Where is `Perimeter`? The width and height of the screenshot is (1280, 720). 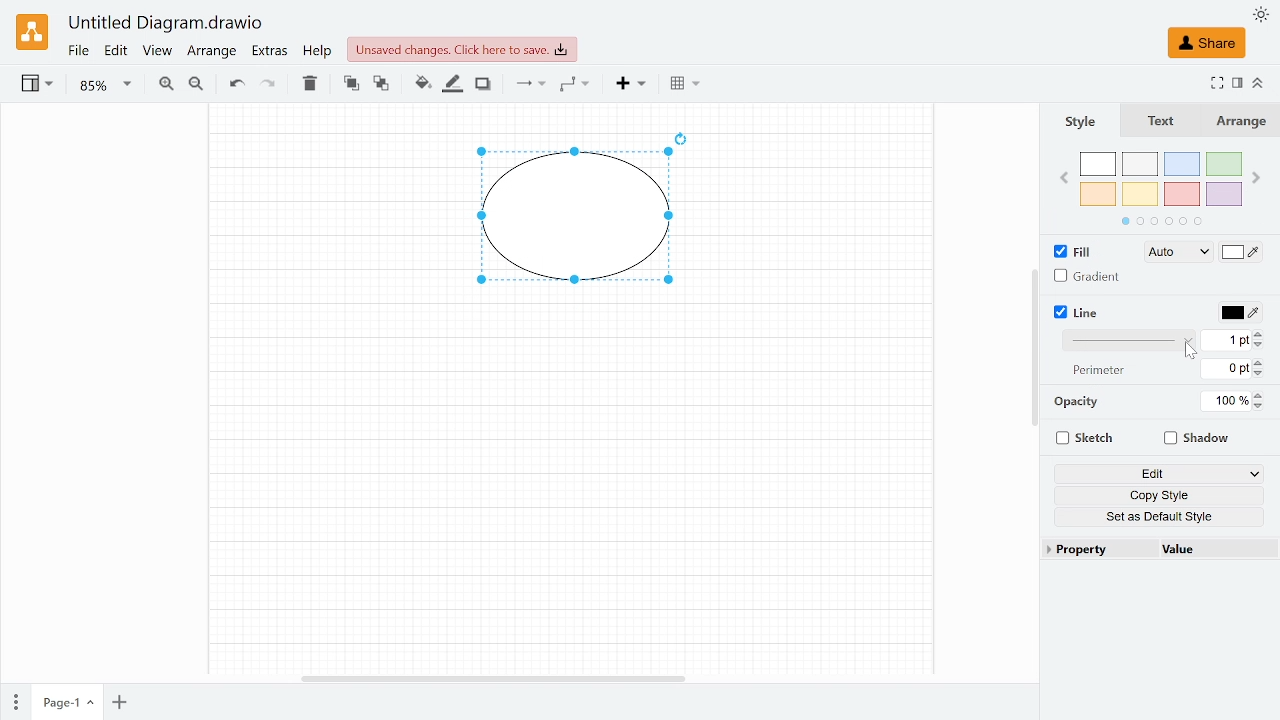
Perimeter is located at coordinates (1099, 370).